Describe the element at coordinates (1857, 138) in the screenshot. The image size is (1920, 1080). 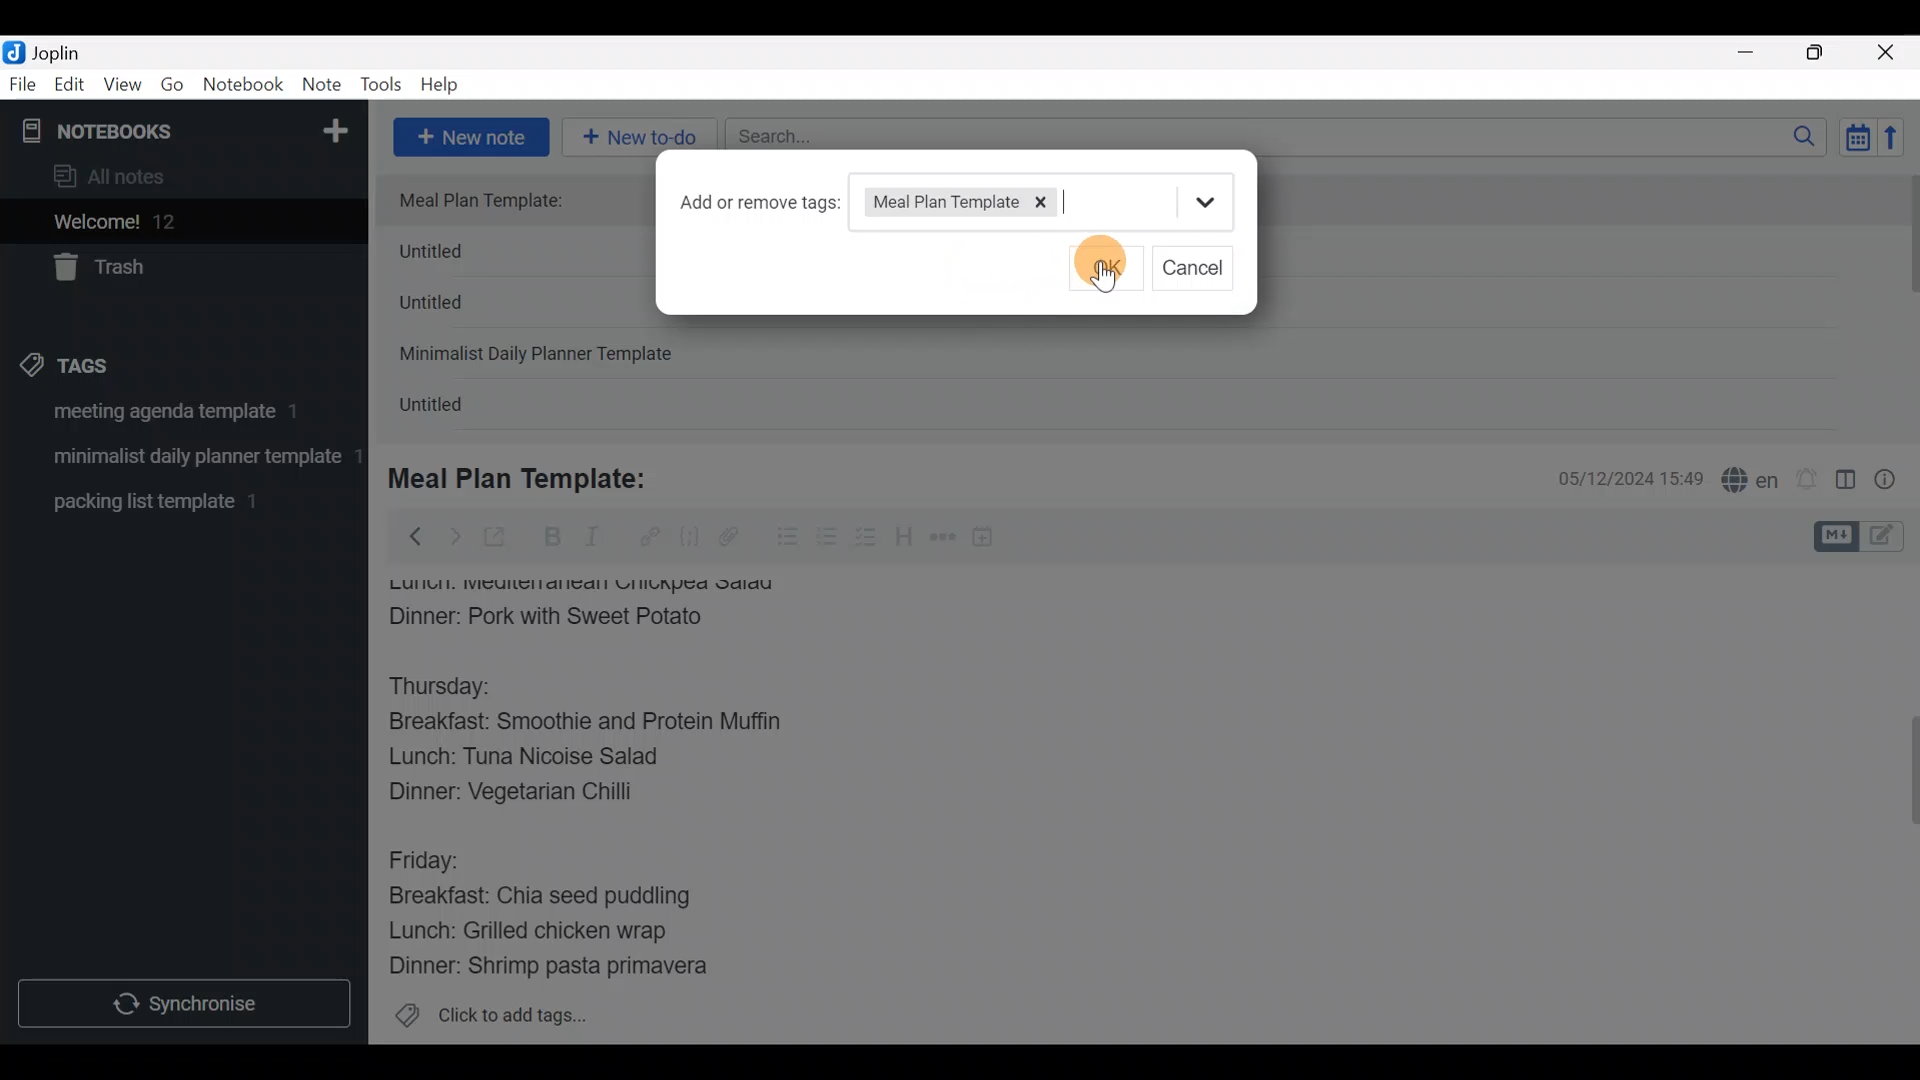
I see `Toggle sort order` at that location.